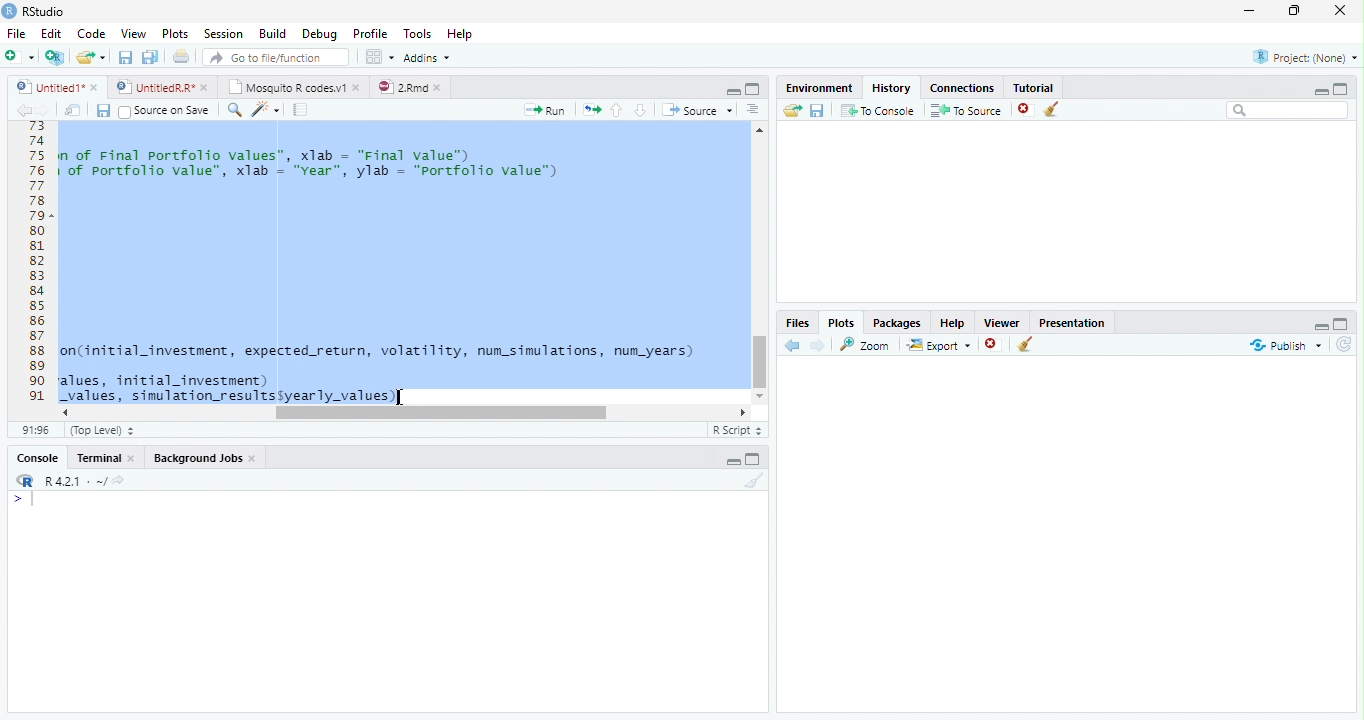  What do you see at coordinates (1319, 324) in the screenshot?
I see `Hide` at bounding box center [1319, 324].